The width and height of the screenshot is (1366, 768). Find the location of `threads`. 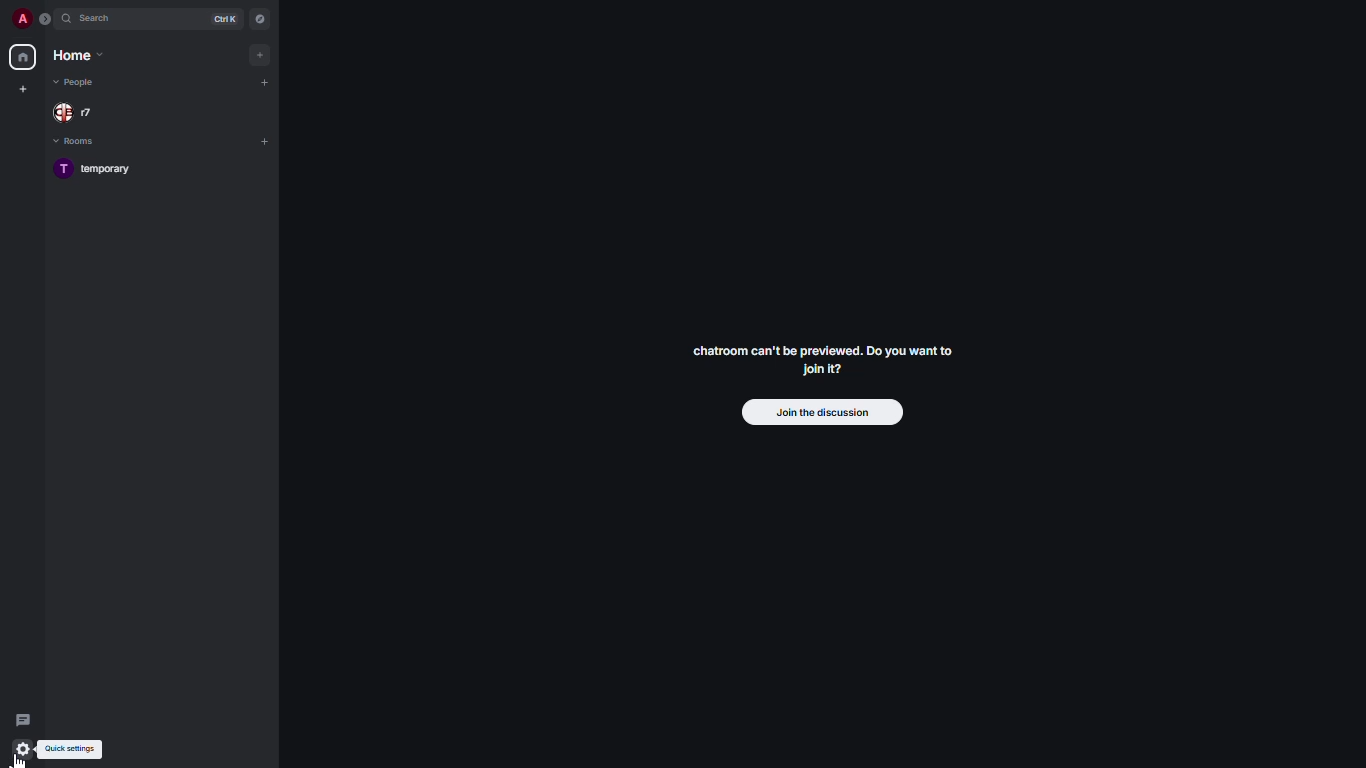

threads is located at coordinates (25, 716).